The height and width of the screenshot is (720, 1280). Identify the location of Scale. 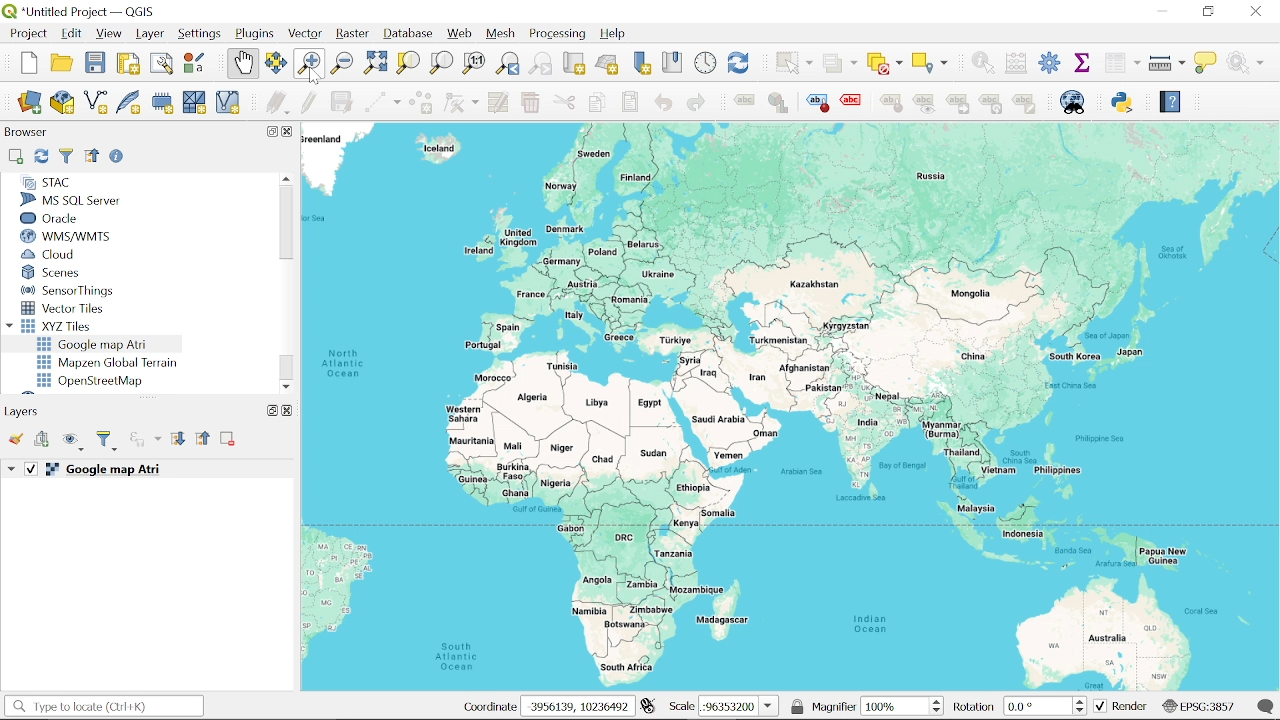
(739, 707).